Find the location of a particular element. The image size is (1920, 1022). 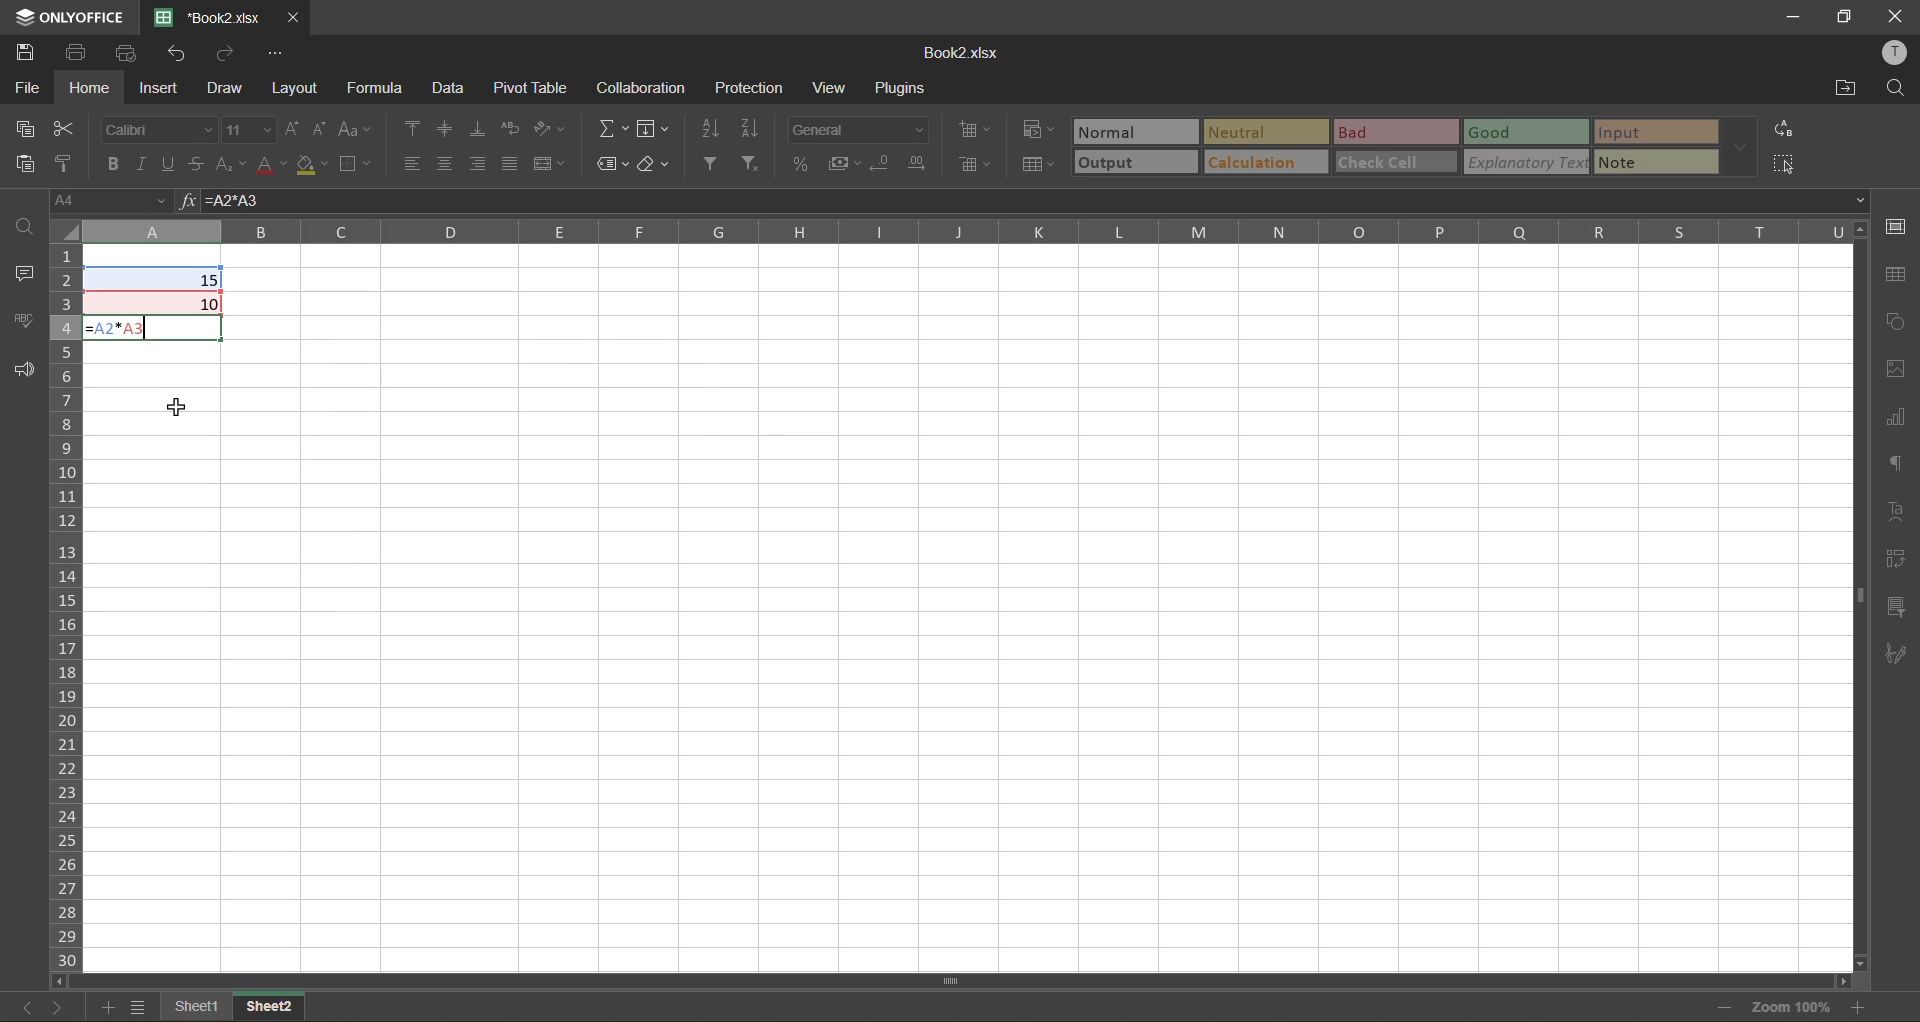

book2.xlsx is located at coordinates (968, 55).